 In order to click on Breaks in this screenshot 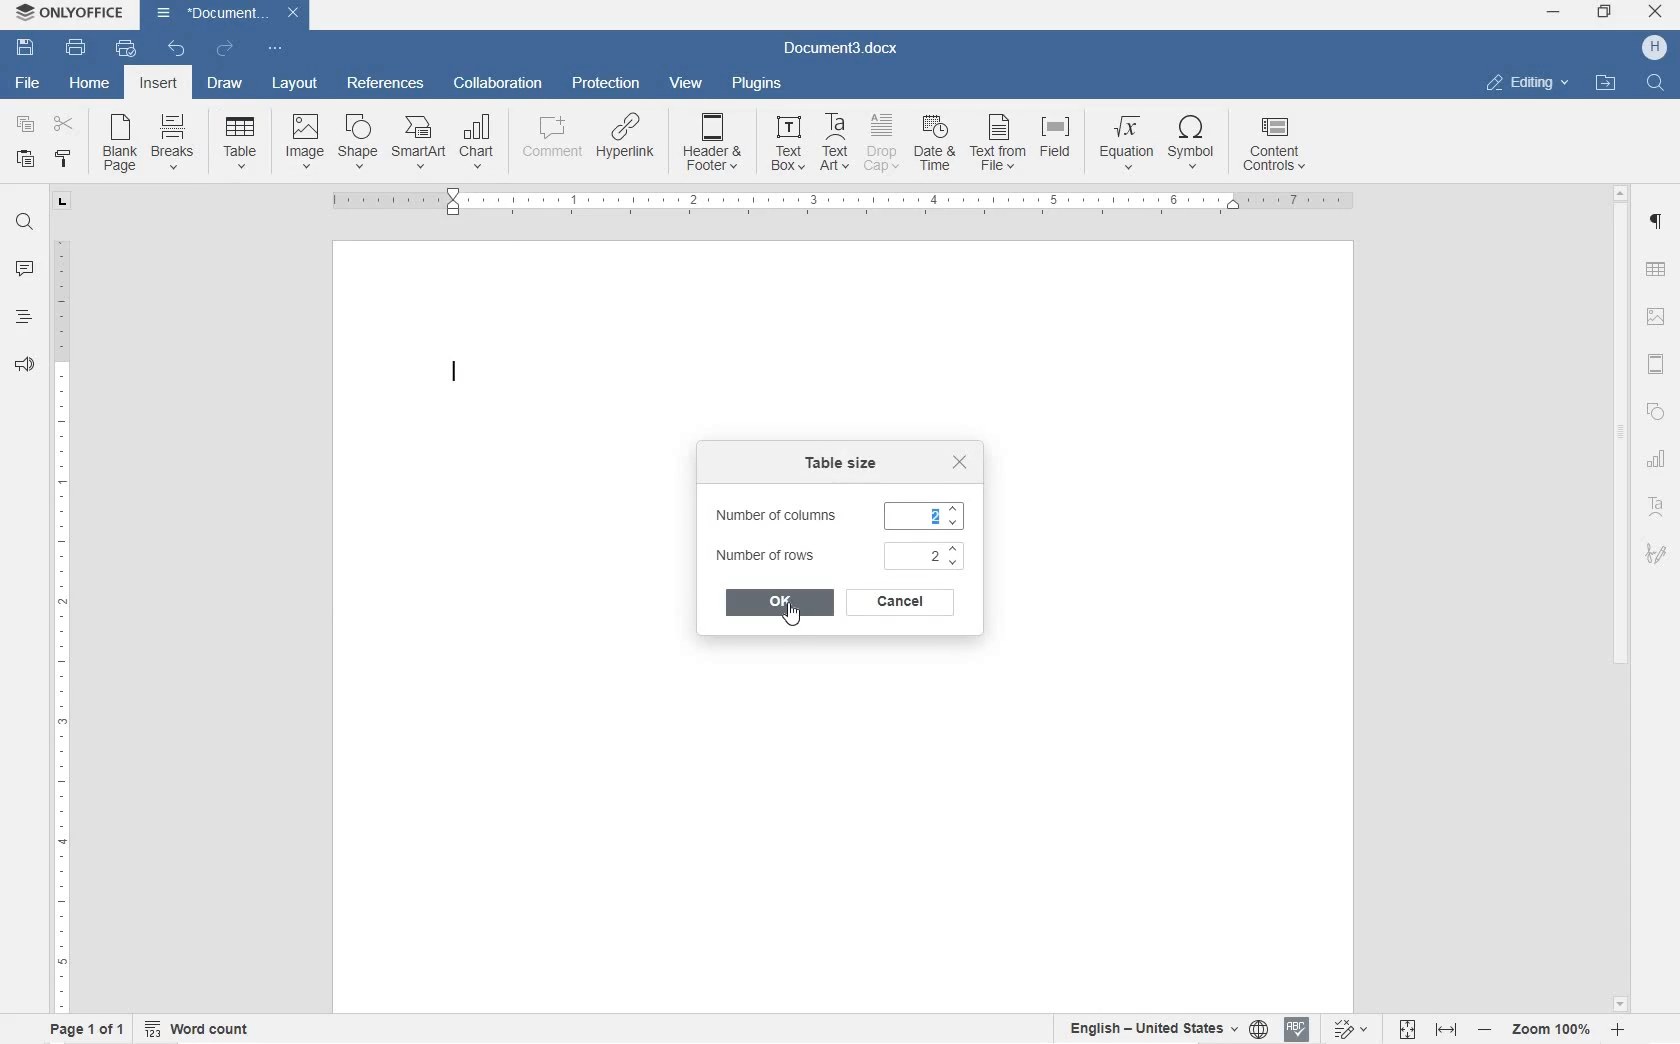, I will do `click(173, 141)`.